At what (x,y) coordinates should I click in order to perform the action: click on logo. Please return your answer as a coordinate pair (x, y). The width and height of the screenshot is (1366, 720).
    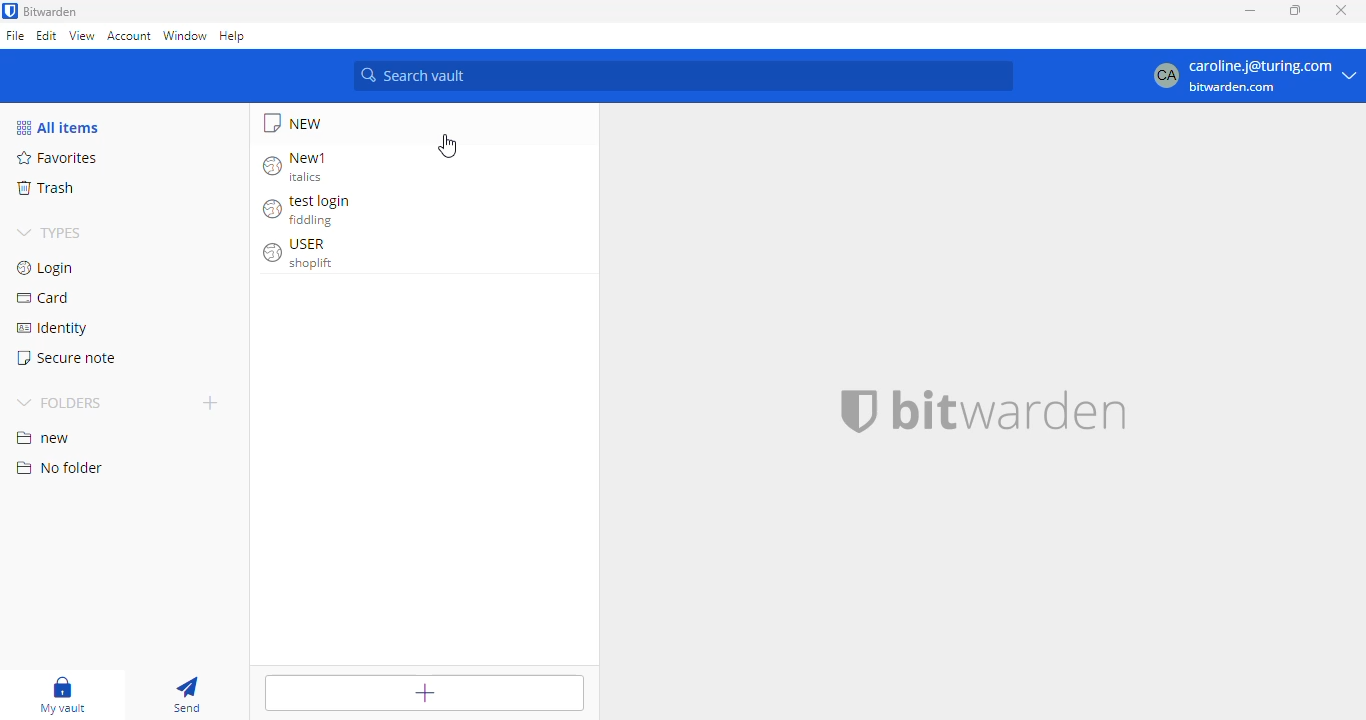
    Looking at the image, I should click on (860, 411).